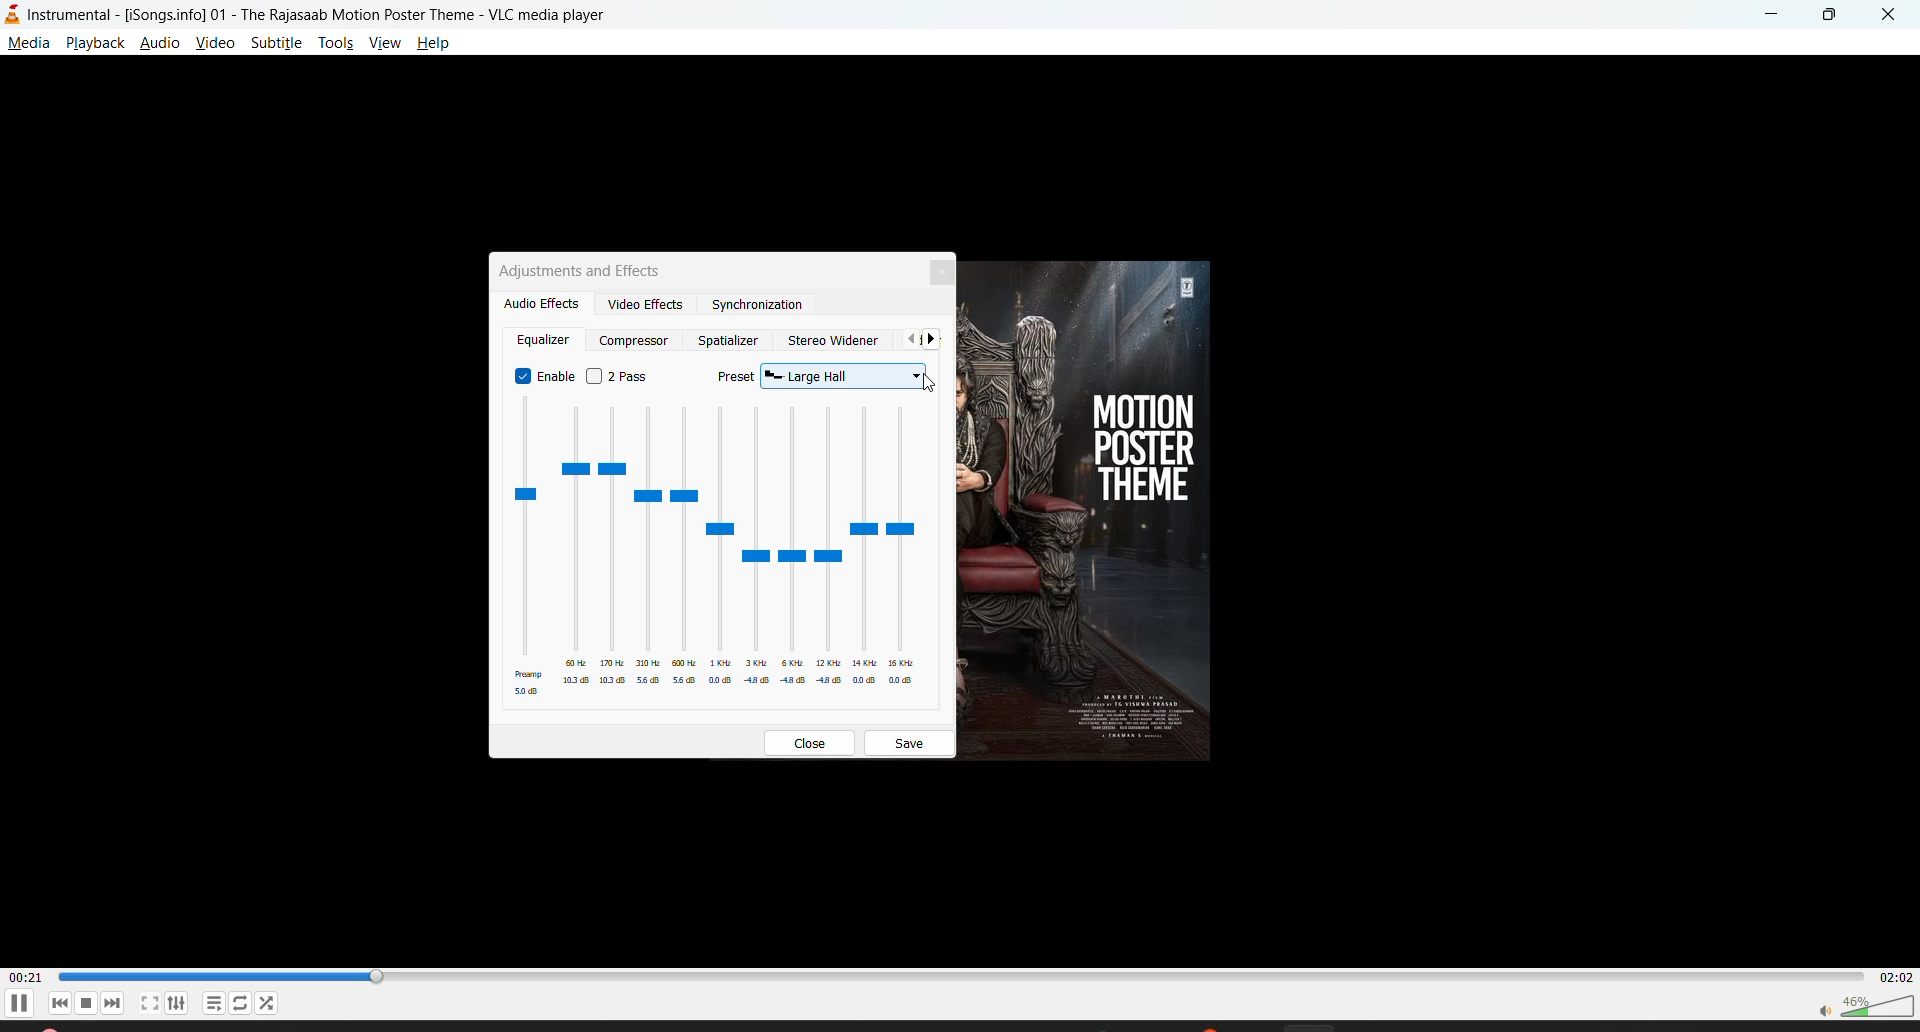 This screenshot has width=1920, height=1032. Describe the element at coordinates (579, 270) in the screenshot. I see `adjustments and effects` at that location.